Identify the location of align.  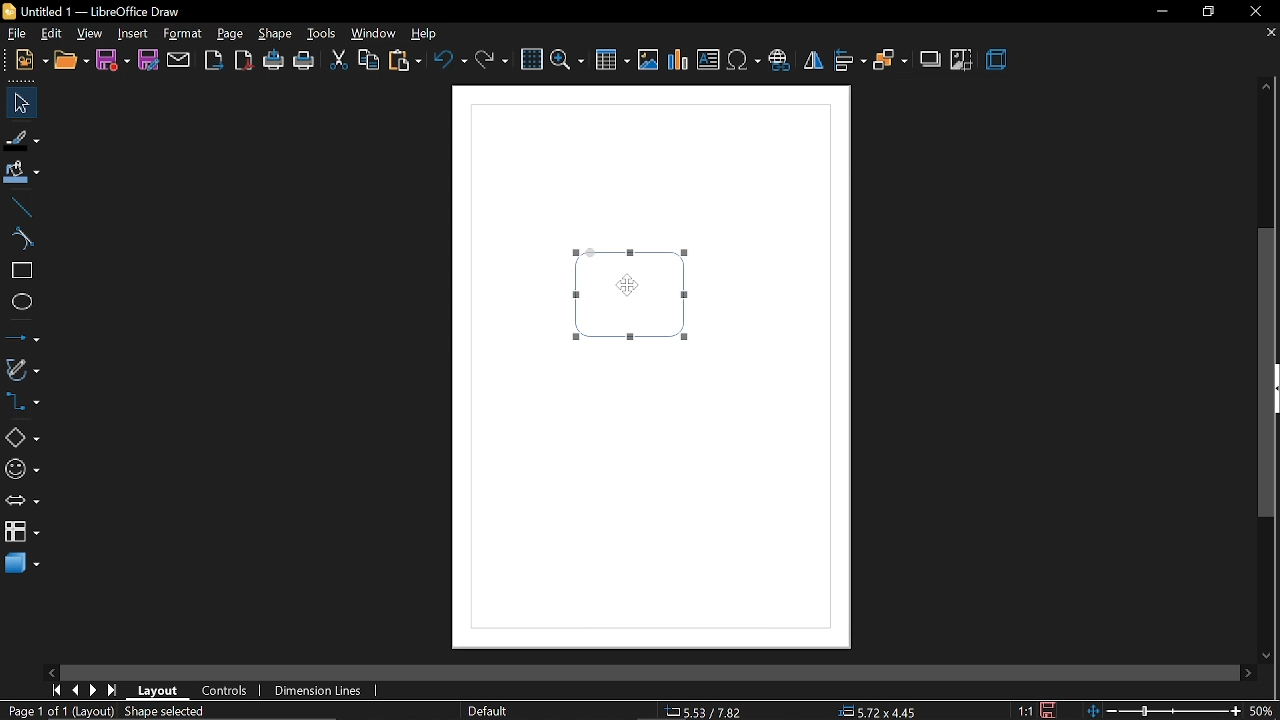
(849, 61).